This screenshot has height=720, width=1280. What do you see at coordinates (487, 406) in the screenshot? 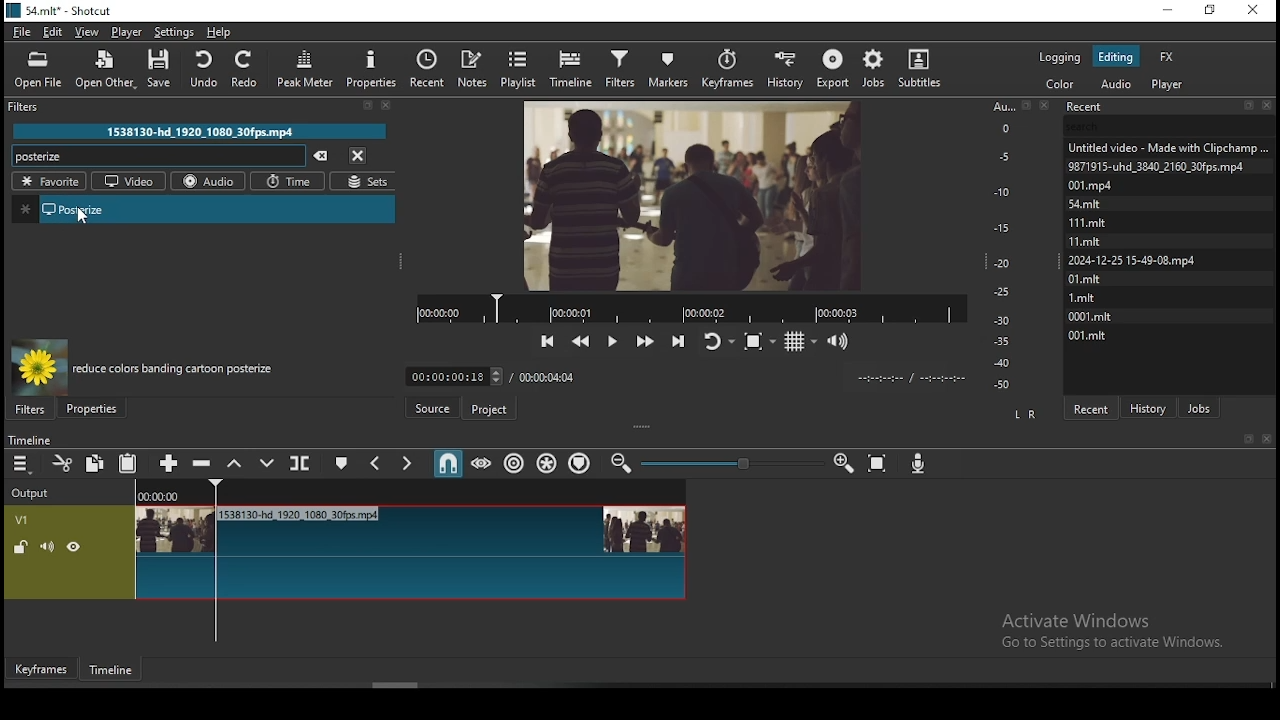
I see `project` at bounding box center [487, 406].